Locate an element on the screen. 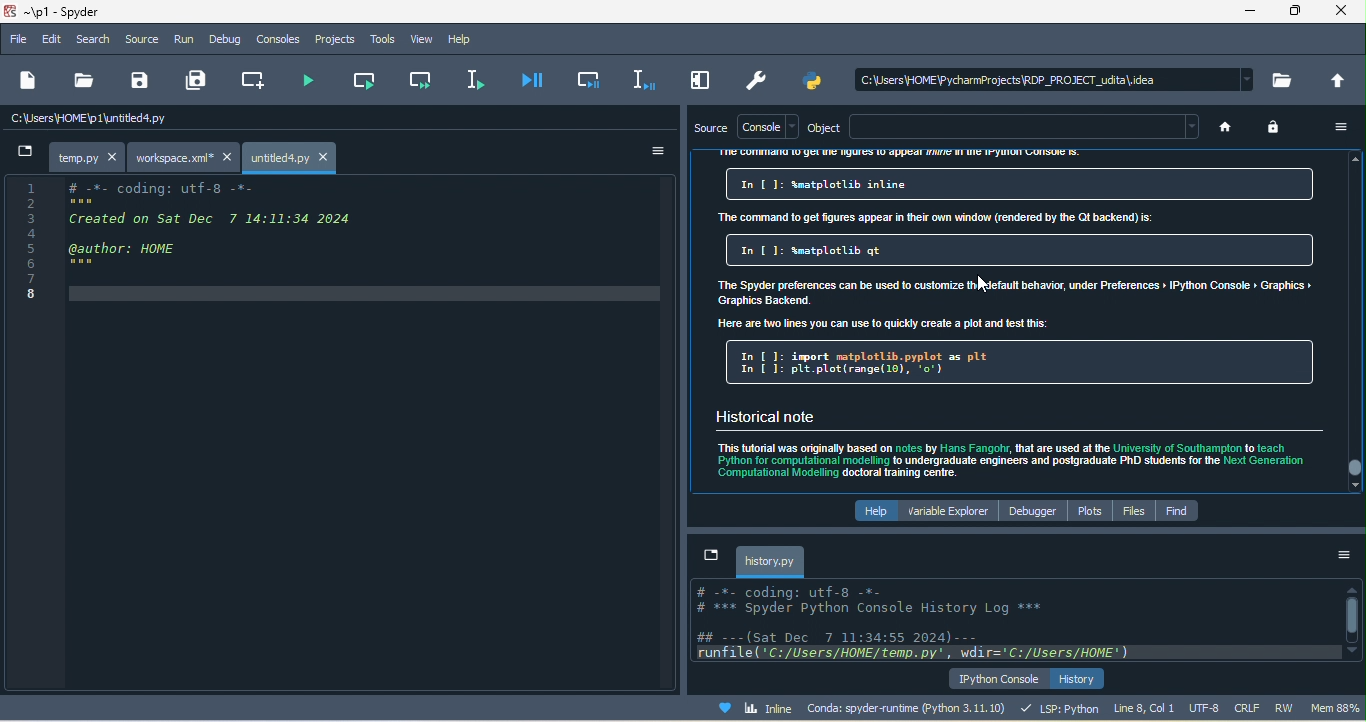 The image size is (1366, 722). close is located at coordinates (1342, 12).